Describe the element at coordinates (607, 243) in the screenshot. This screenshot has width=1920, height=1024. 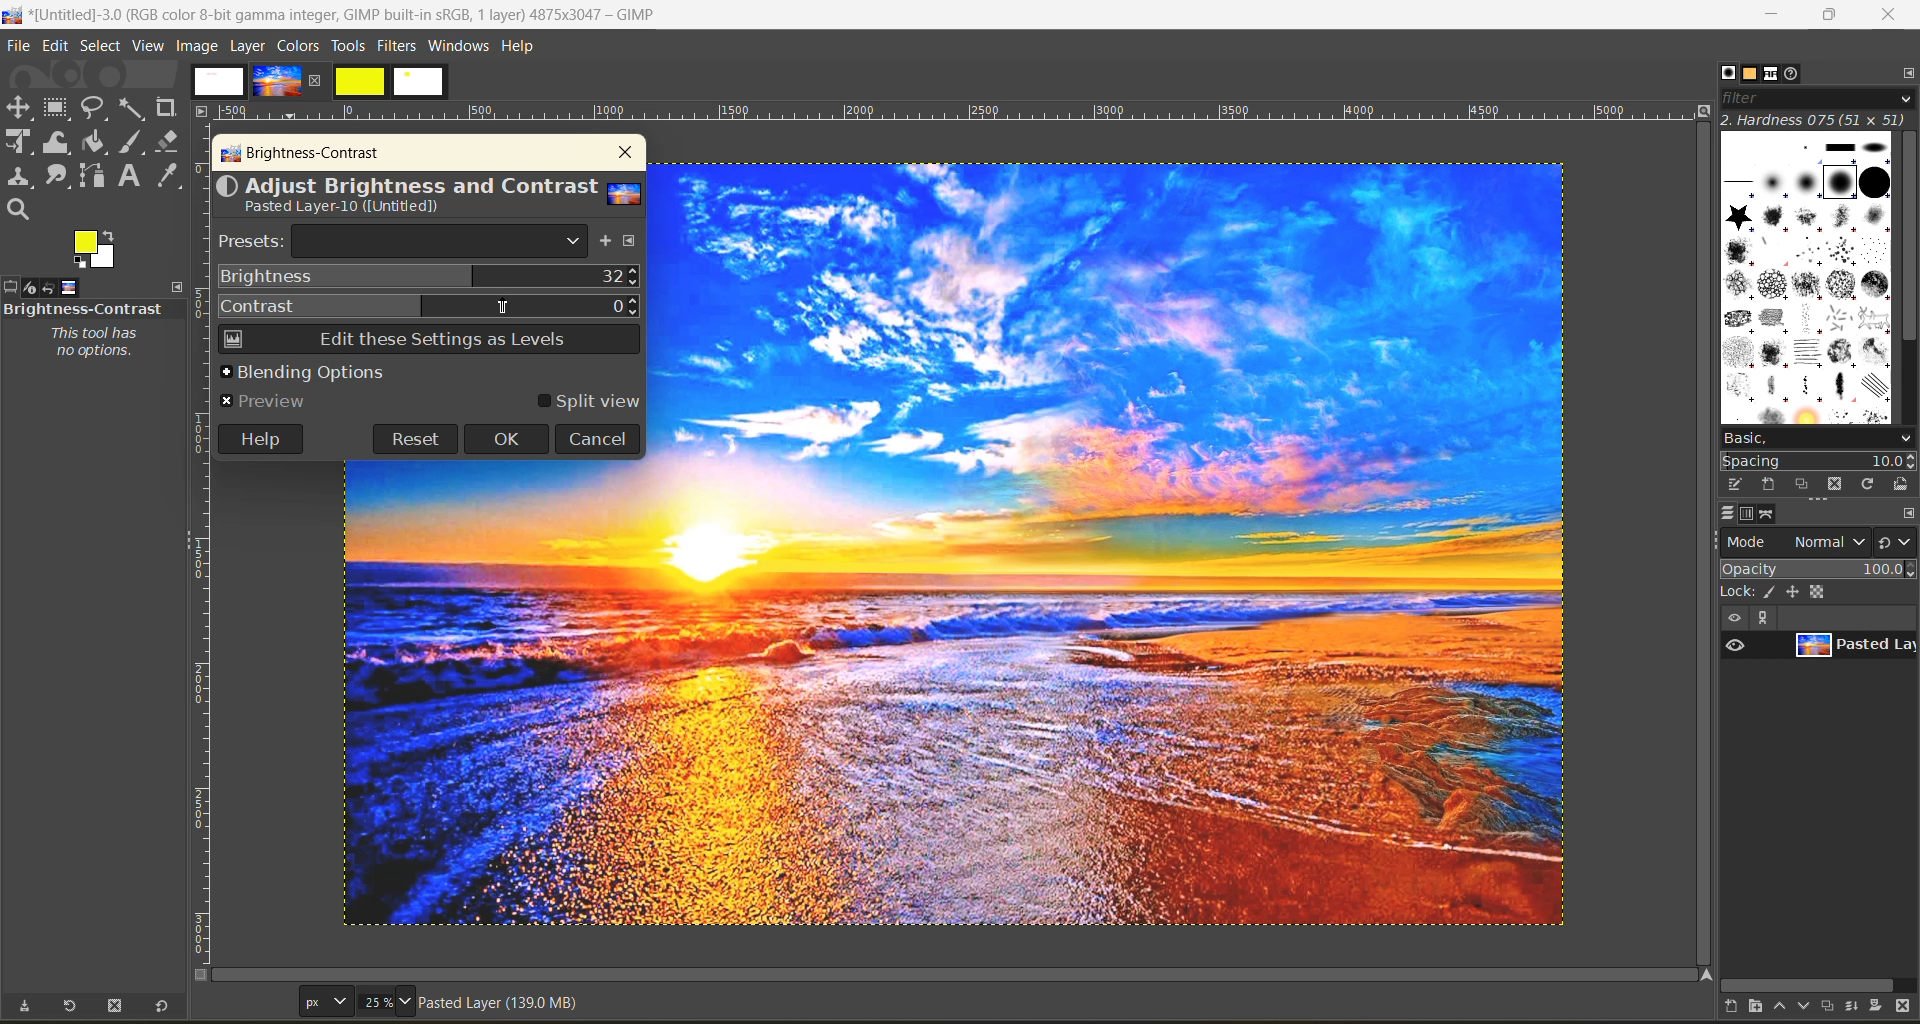
I see `add preset` at that location.